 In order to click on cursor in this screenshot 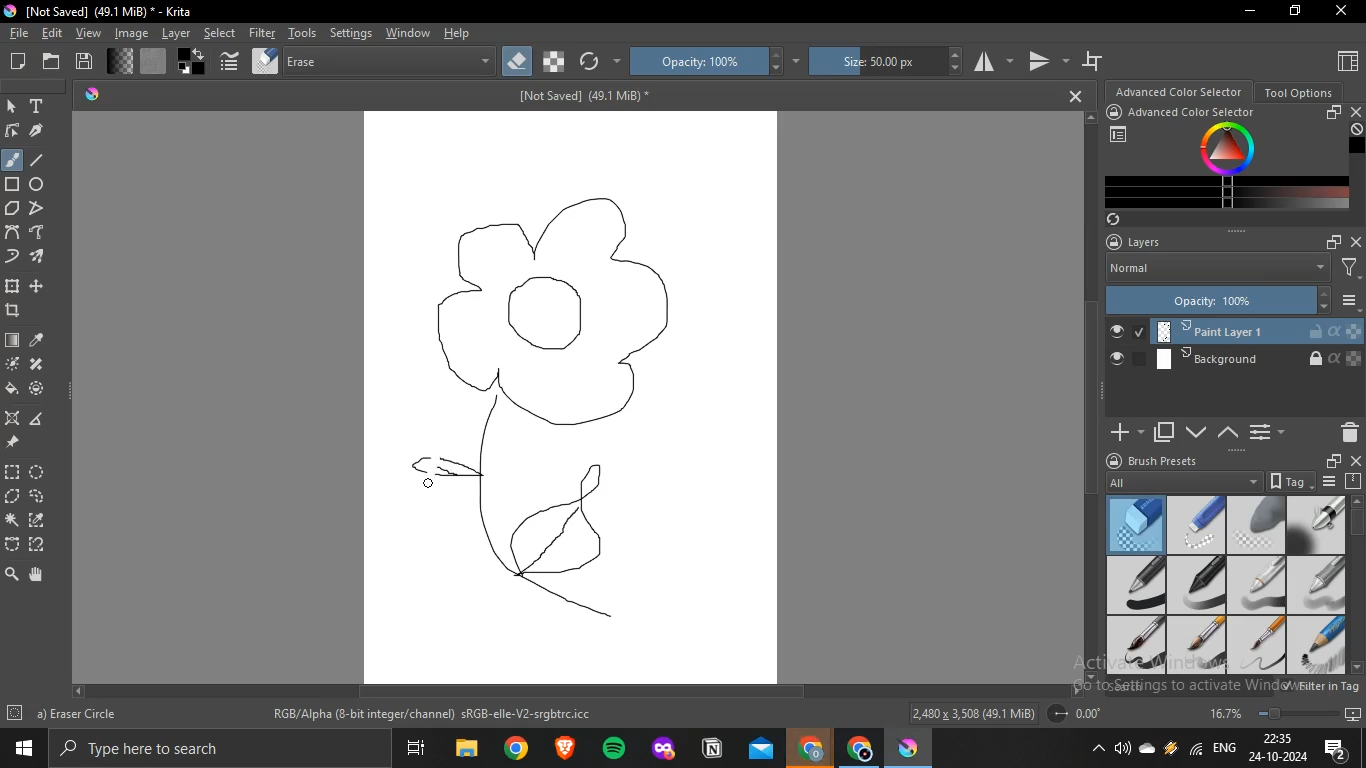, I will do `click(431, 478)`.